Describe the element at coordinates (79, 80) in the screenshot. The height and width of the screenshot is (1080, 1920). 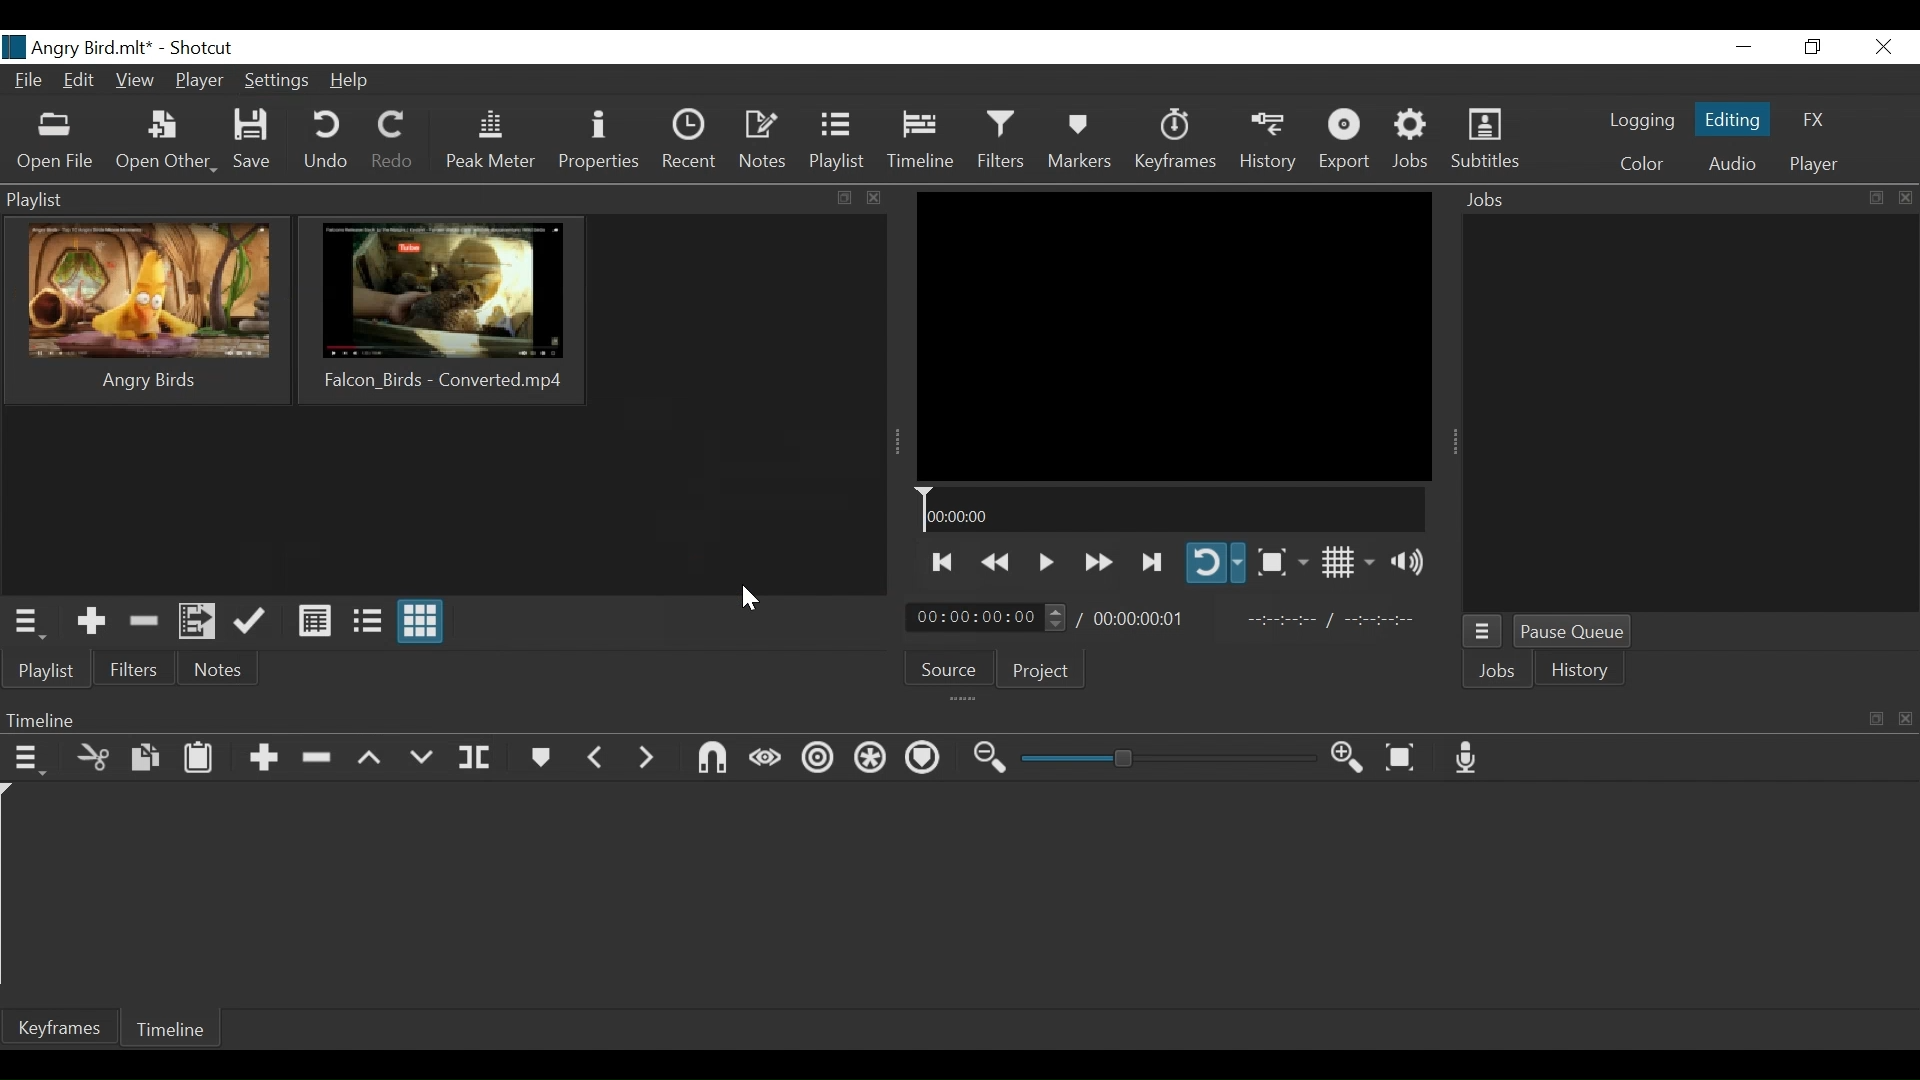
I see `Edit` at that location.